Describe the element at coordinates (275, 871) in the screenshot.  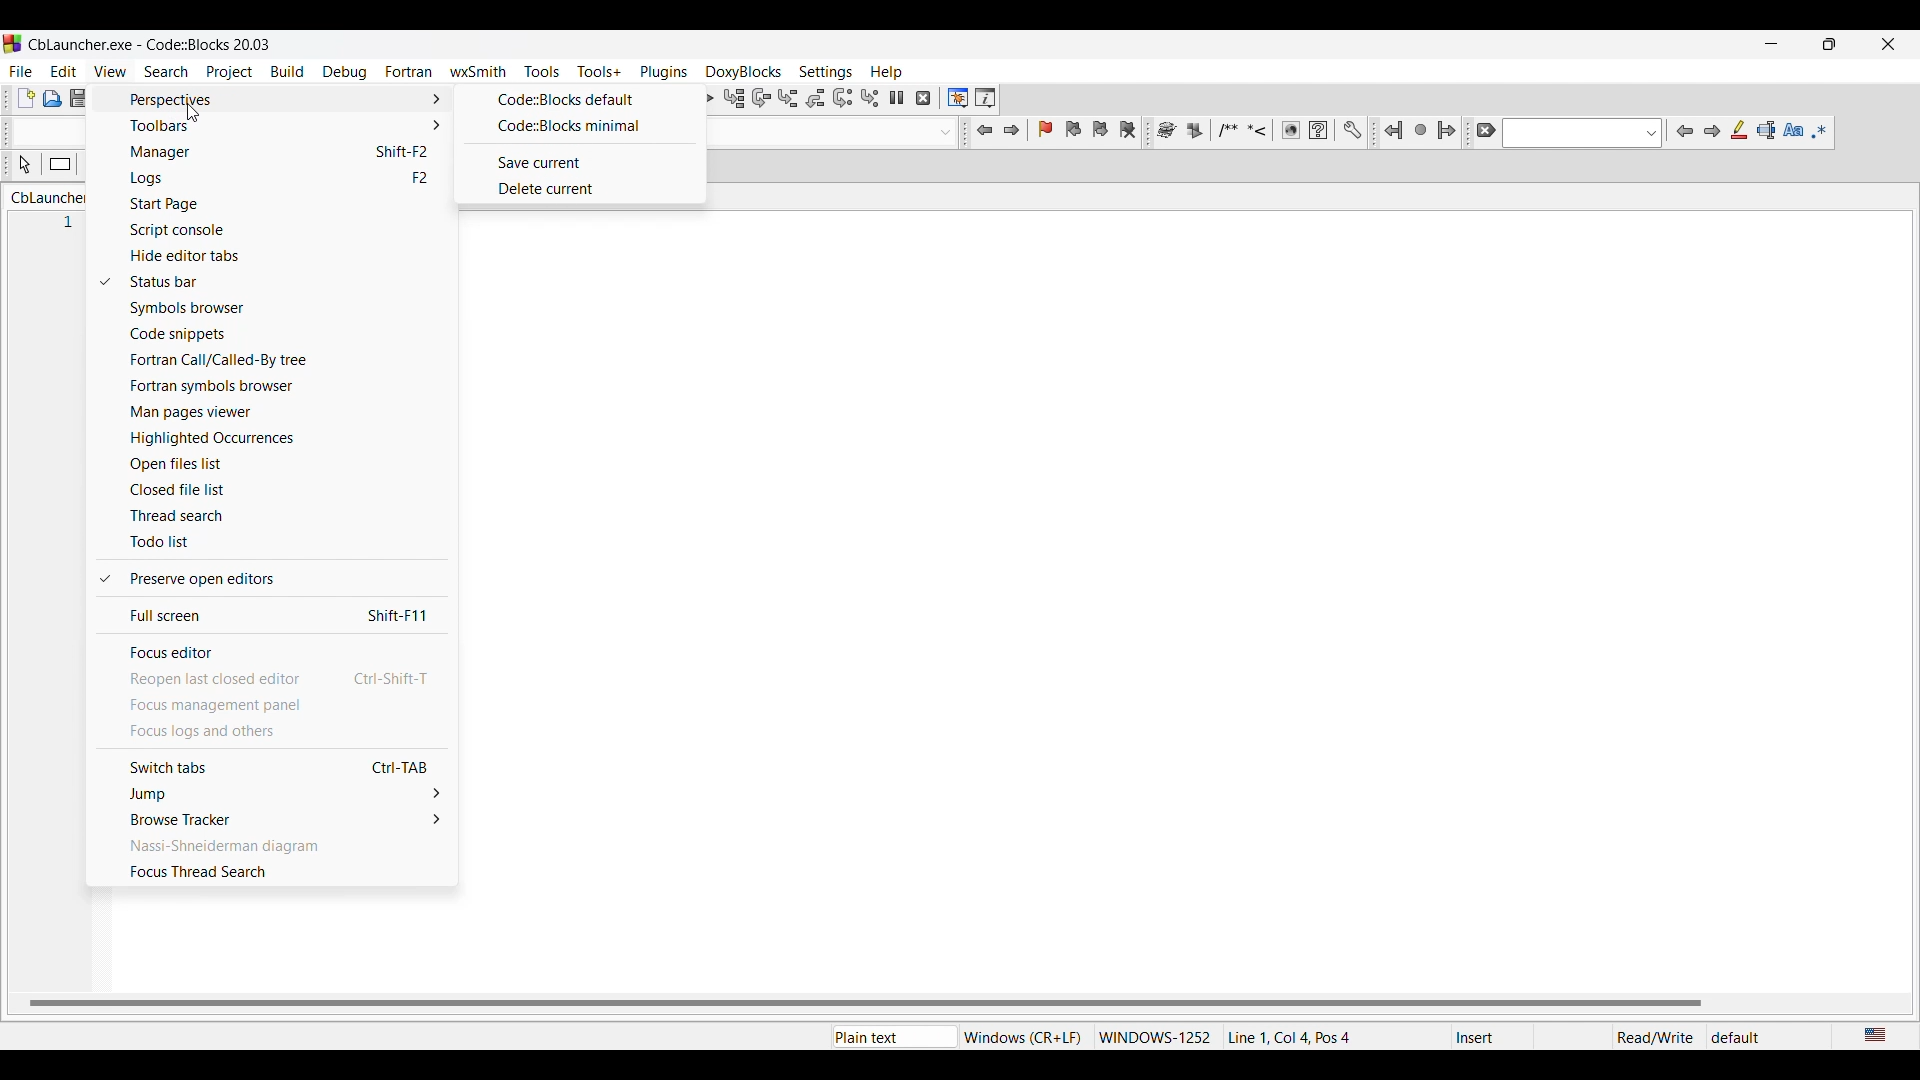
I see `Focus thread search` at that location.